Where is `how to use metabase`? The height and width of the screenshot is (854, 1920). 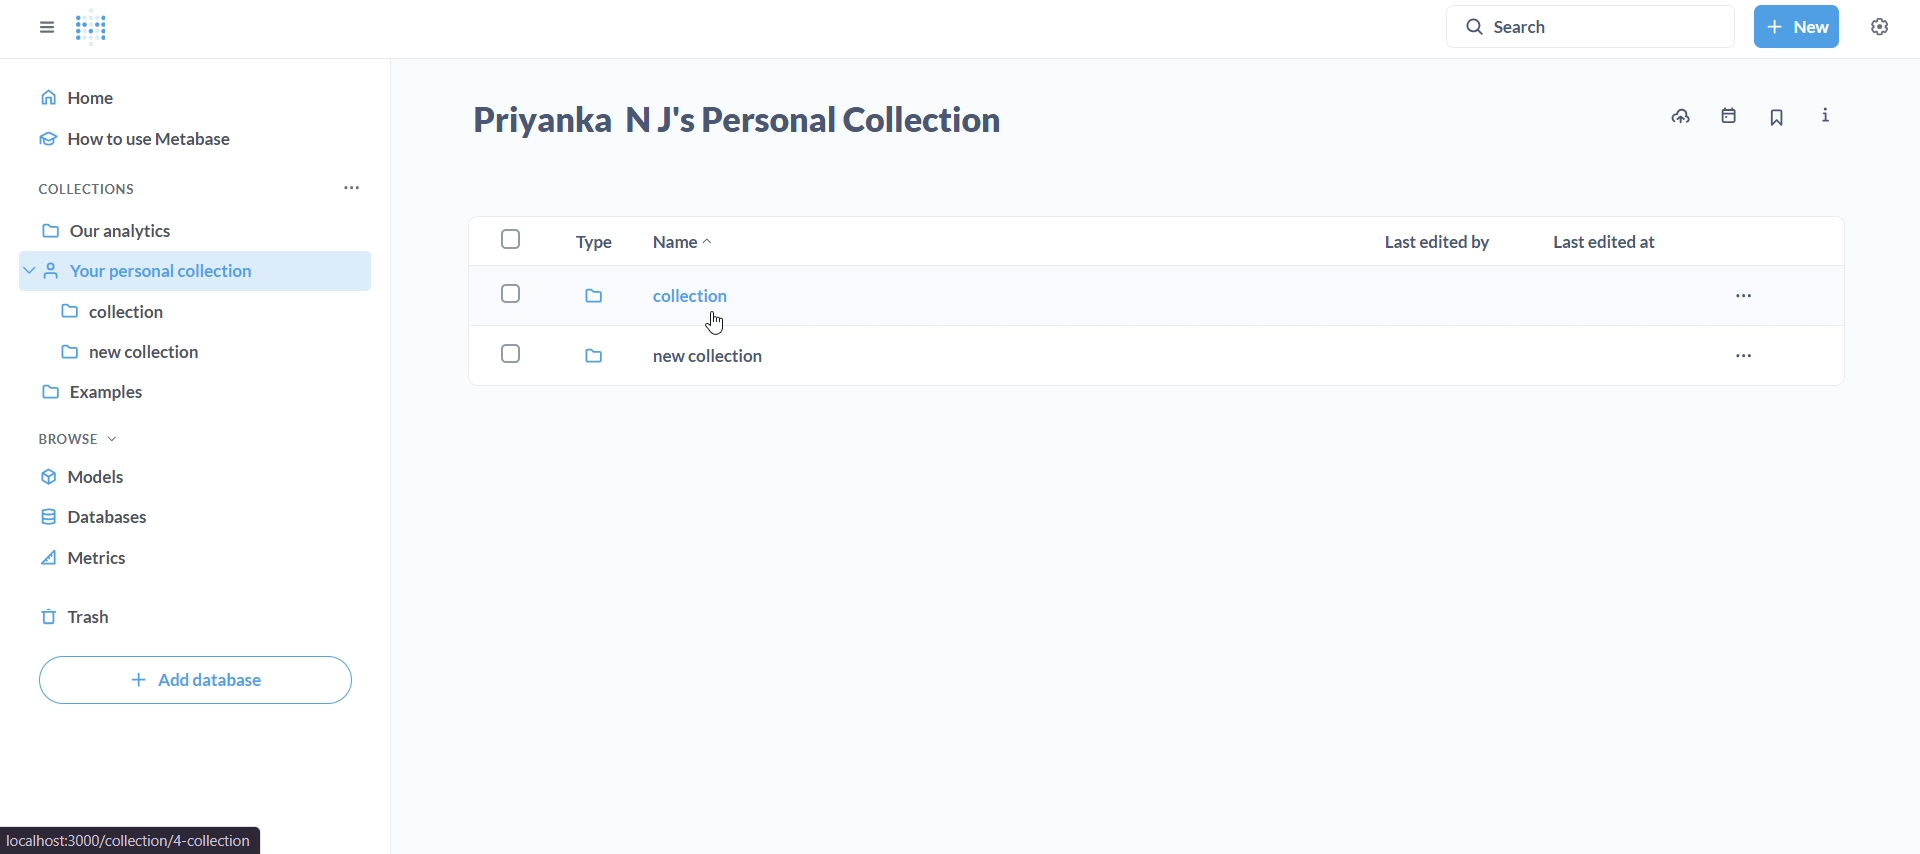 how to use metabase is located at coordinates (204, 140).